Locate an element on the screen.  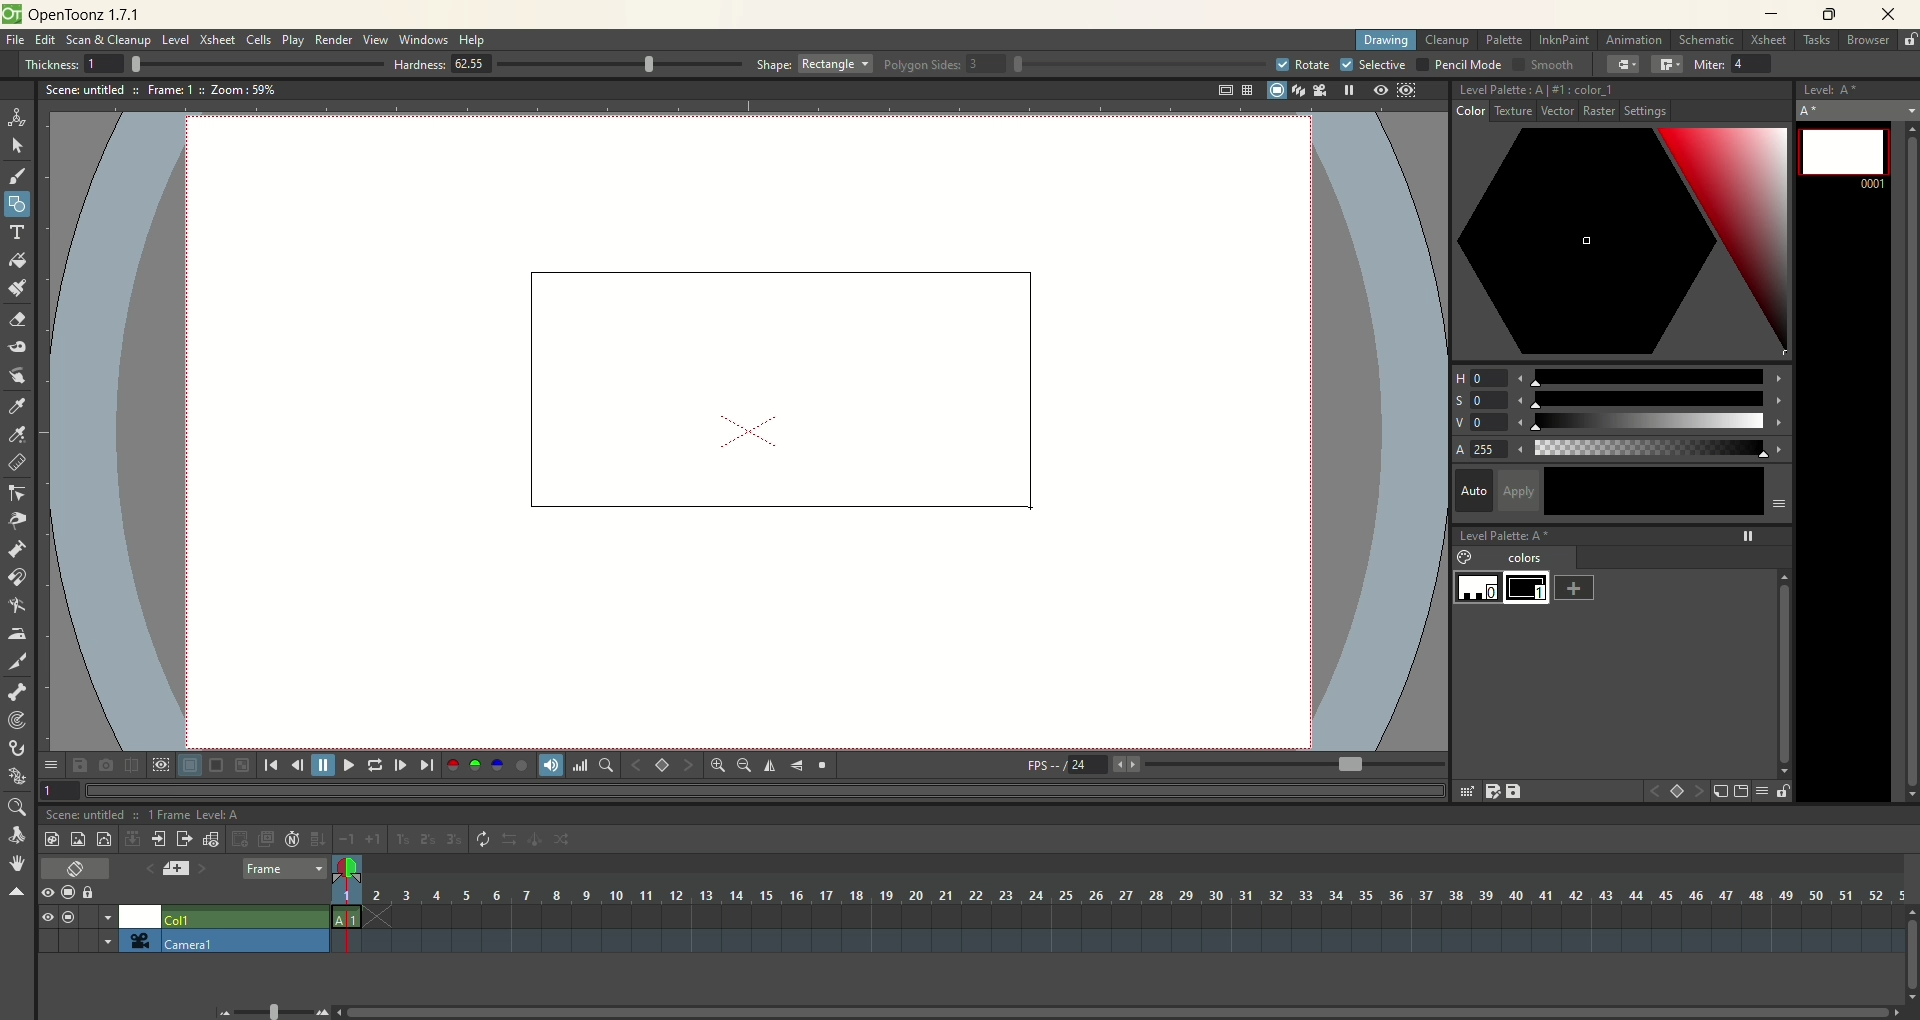
control point editor is located at coordinates (18, 495).